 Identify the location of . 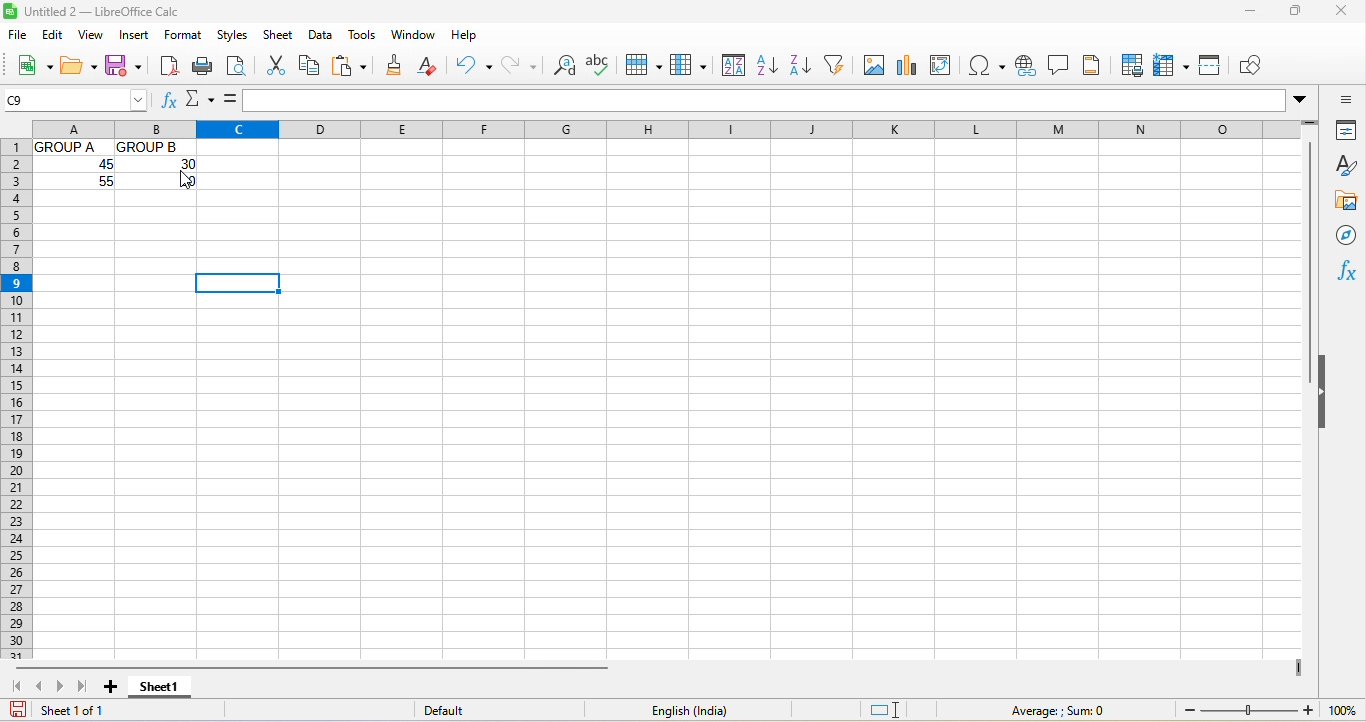
(74, 147).